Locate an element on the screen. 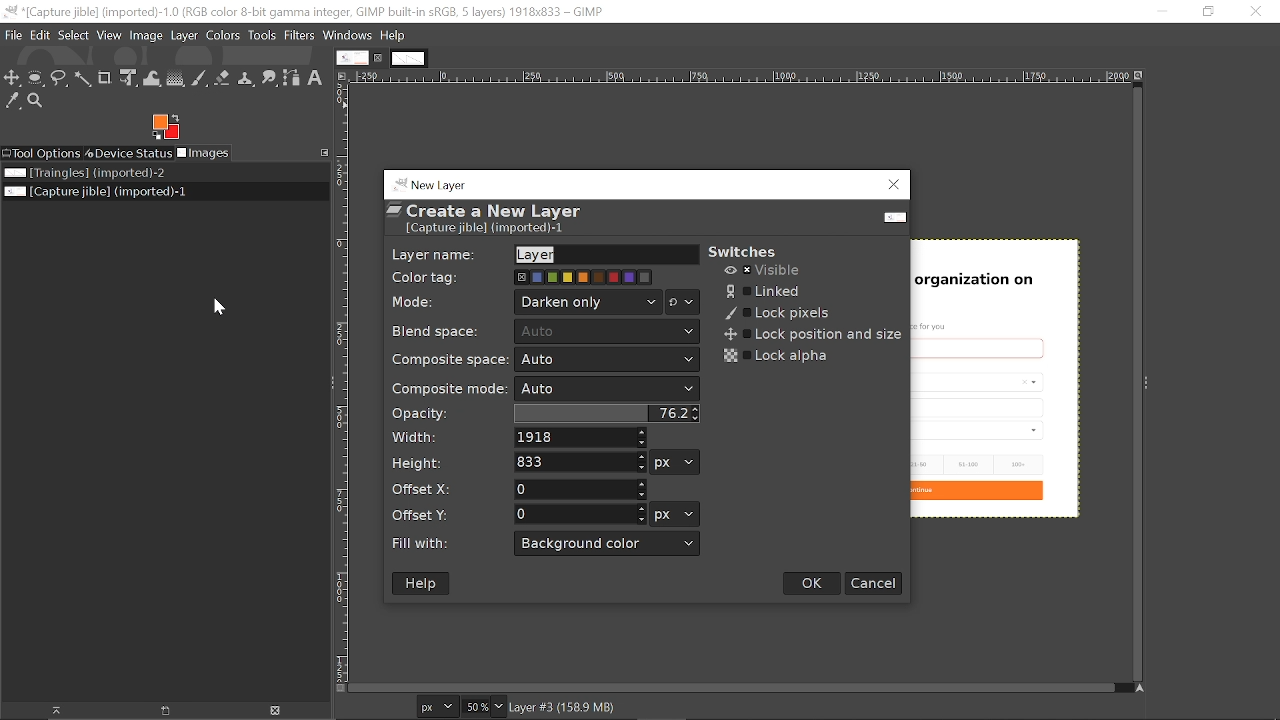 The width and height of the screenshot is (1280, 720). Offset Y is located at coordinates (582, 514).